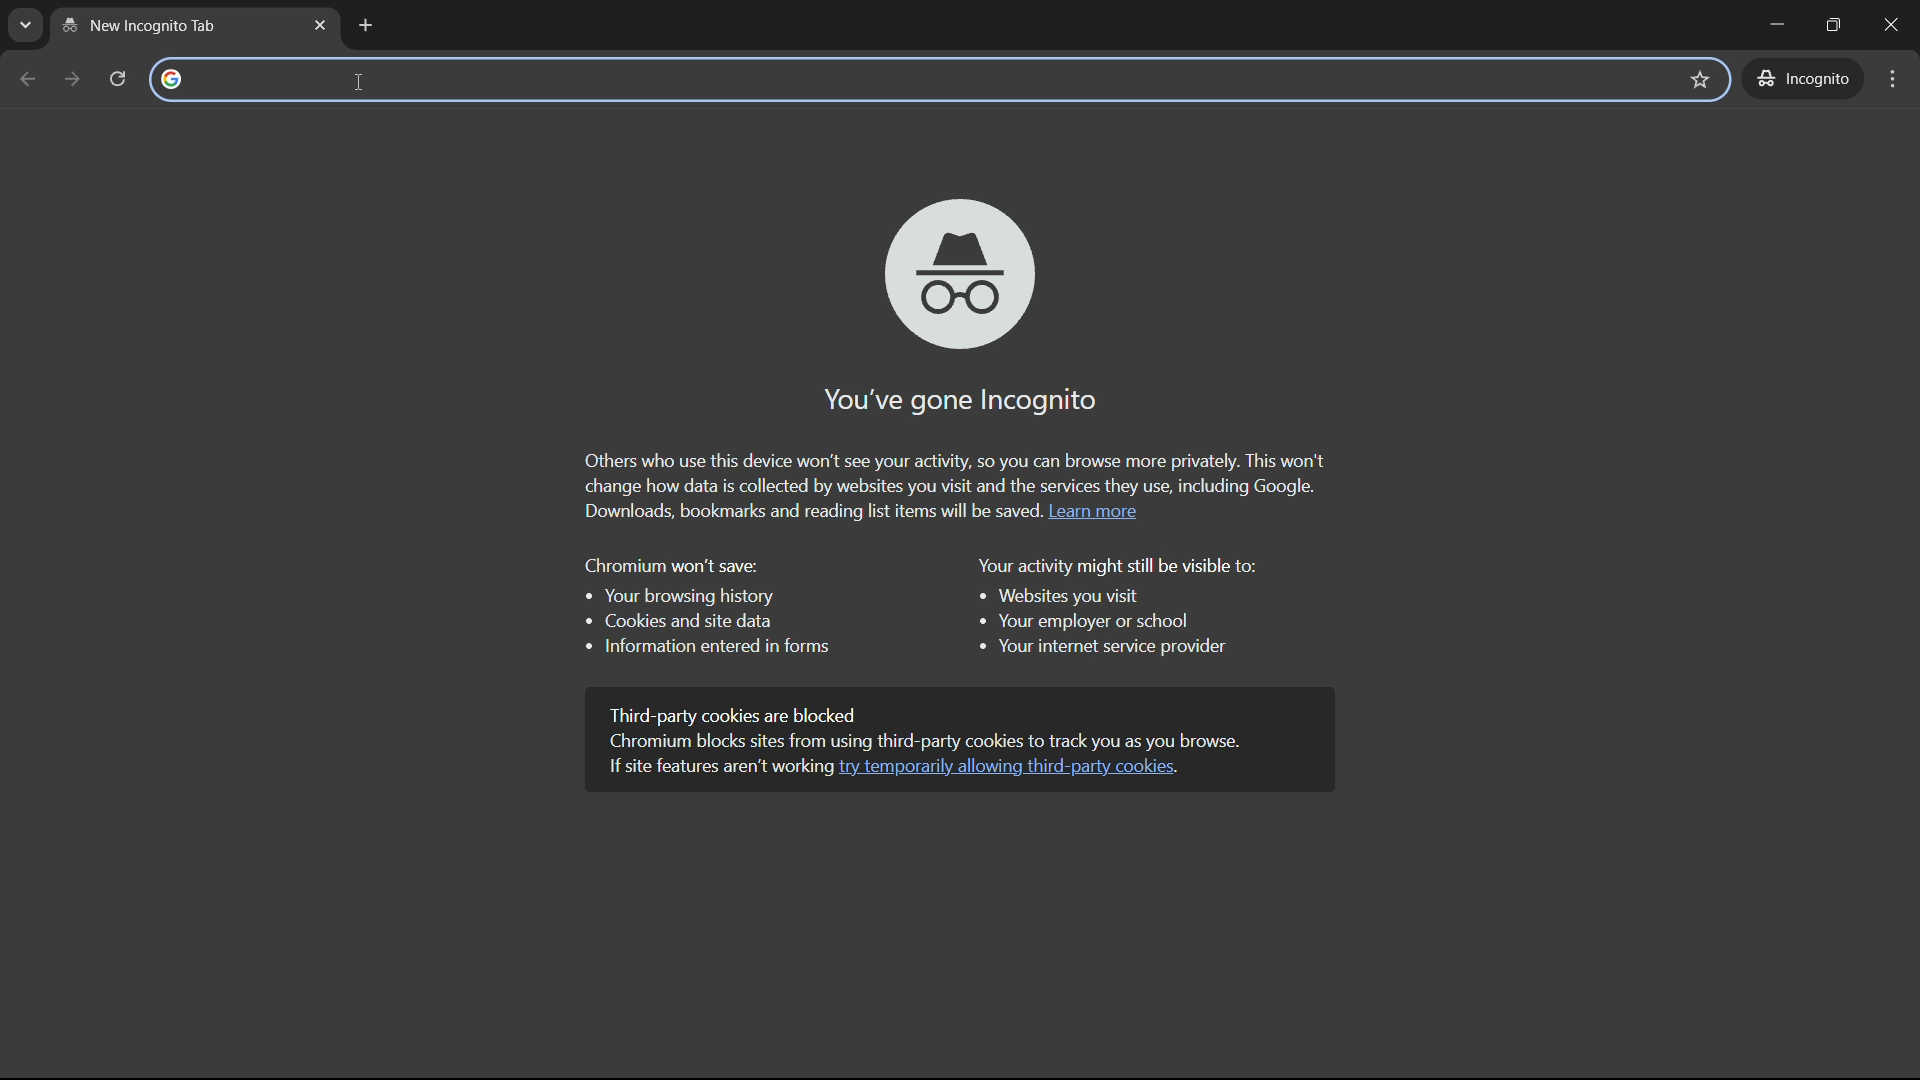 The image size is (1920, 1080). What do you see at coordinates (1115, 607) in the screenshot?
I see `Your activity might still be visible to:
« Websites you visit

« Your employer or school

« Your internet service provider` at bounding box center [1115, 607].